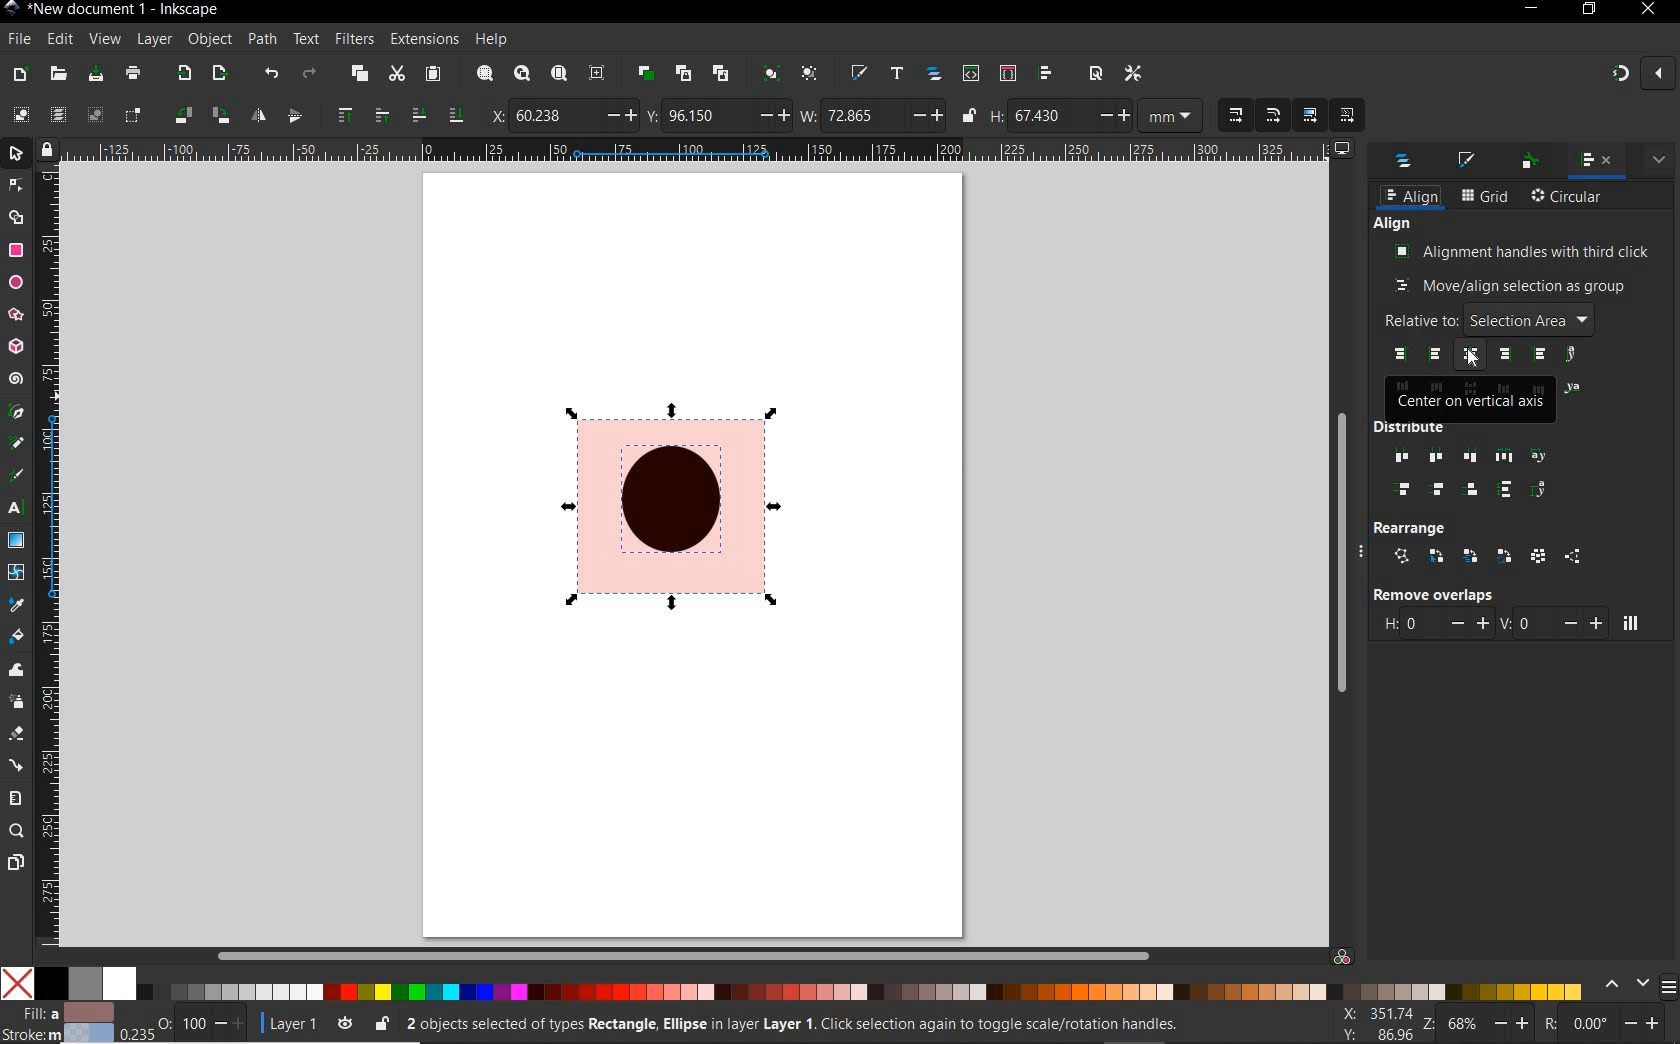 The height and width of the screenshot is (1044, 1680). I want to click on layer, so click(155, 38).